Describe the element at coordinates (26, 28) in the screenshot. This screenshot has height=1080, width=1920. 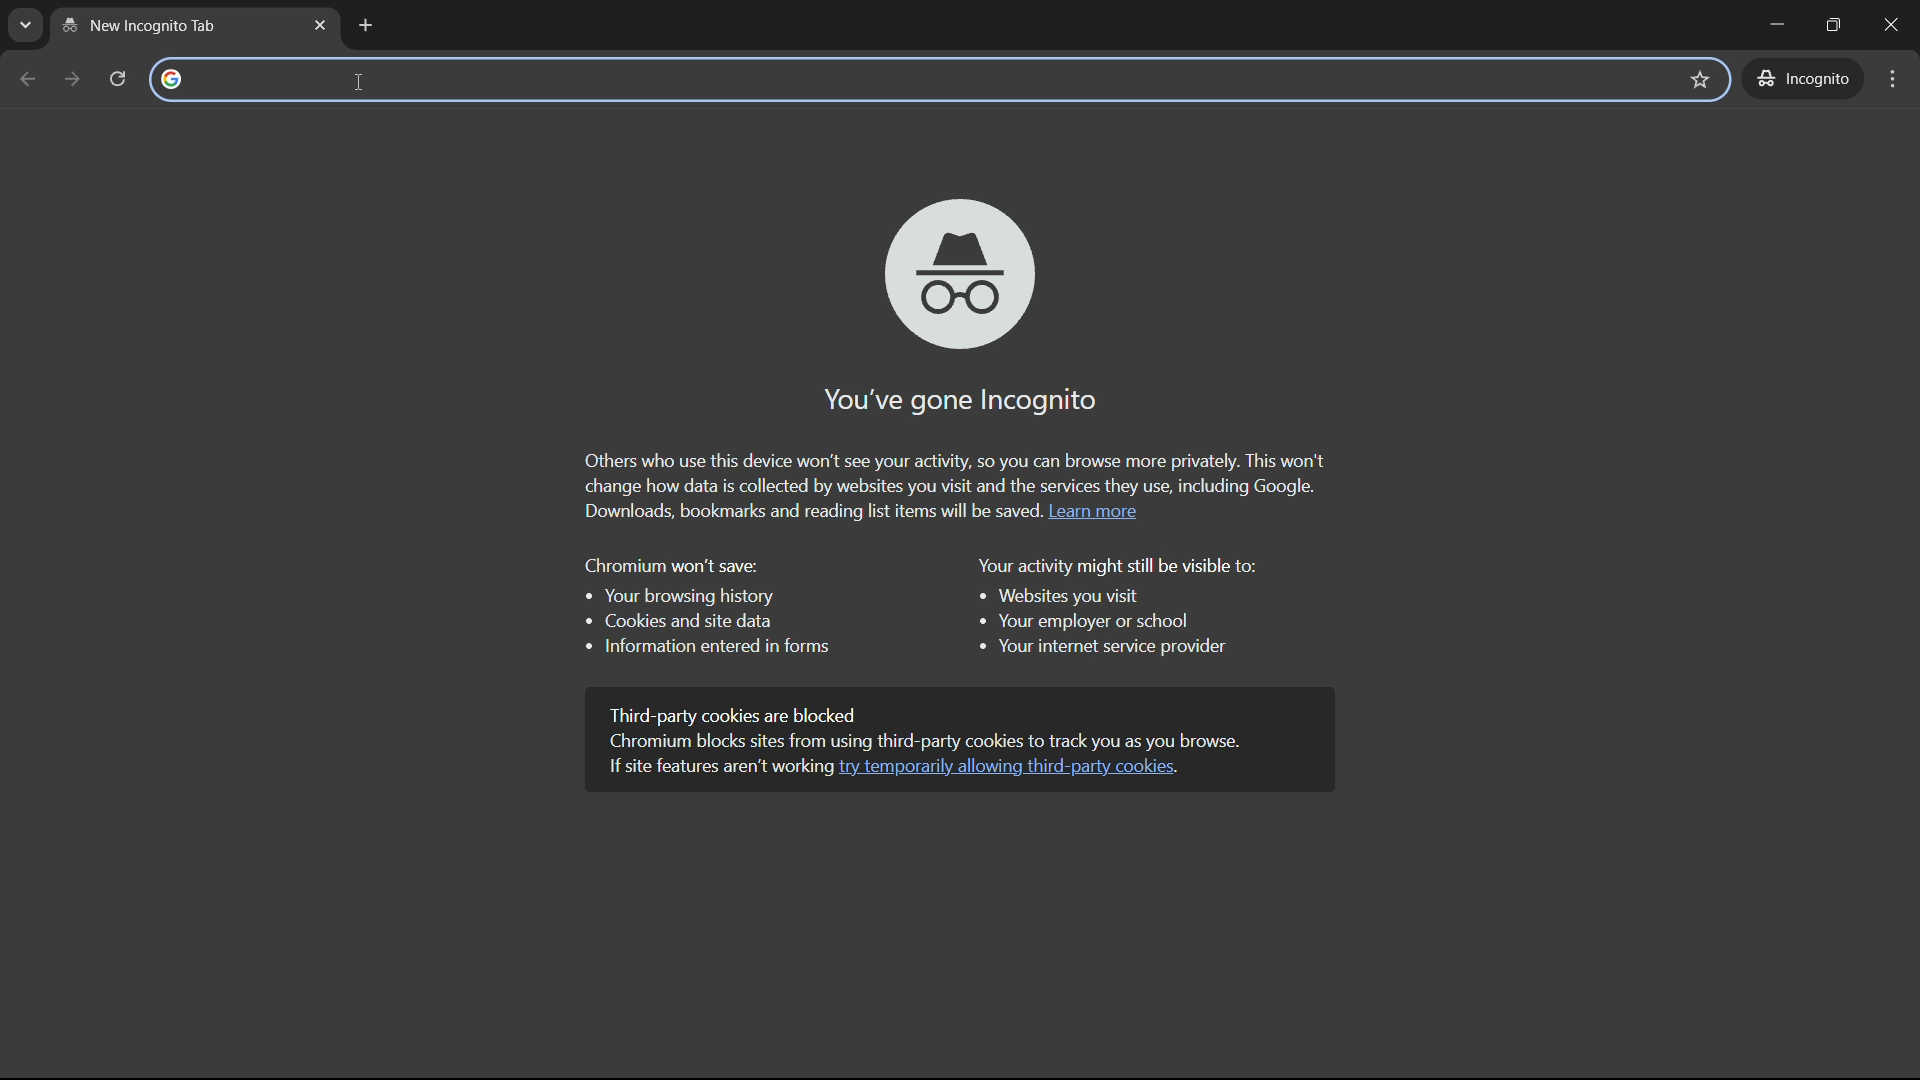
I see `search tabs` at that location.